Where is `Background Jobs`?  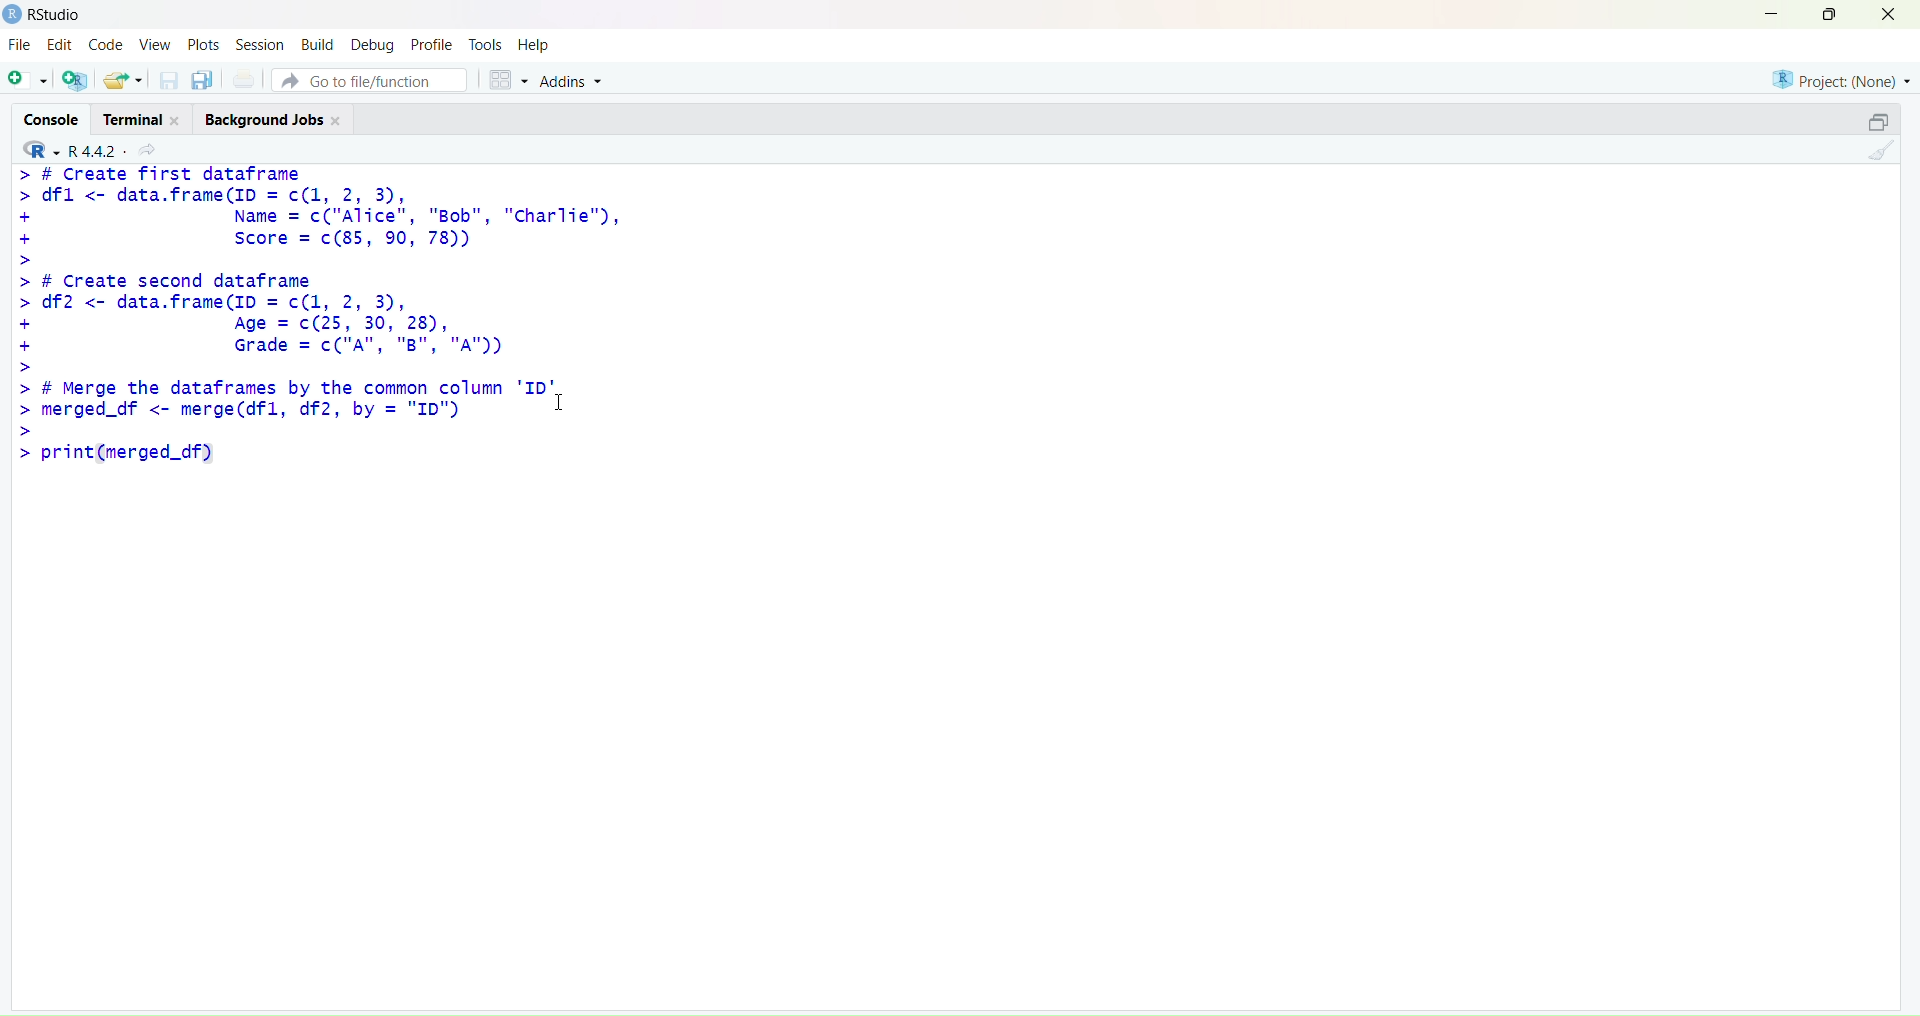 Background Jobs is located at coordinates (275, 118).